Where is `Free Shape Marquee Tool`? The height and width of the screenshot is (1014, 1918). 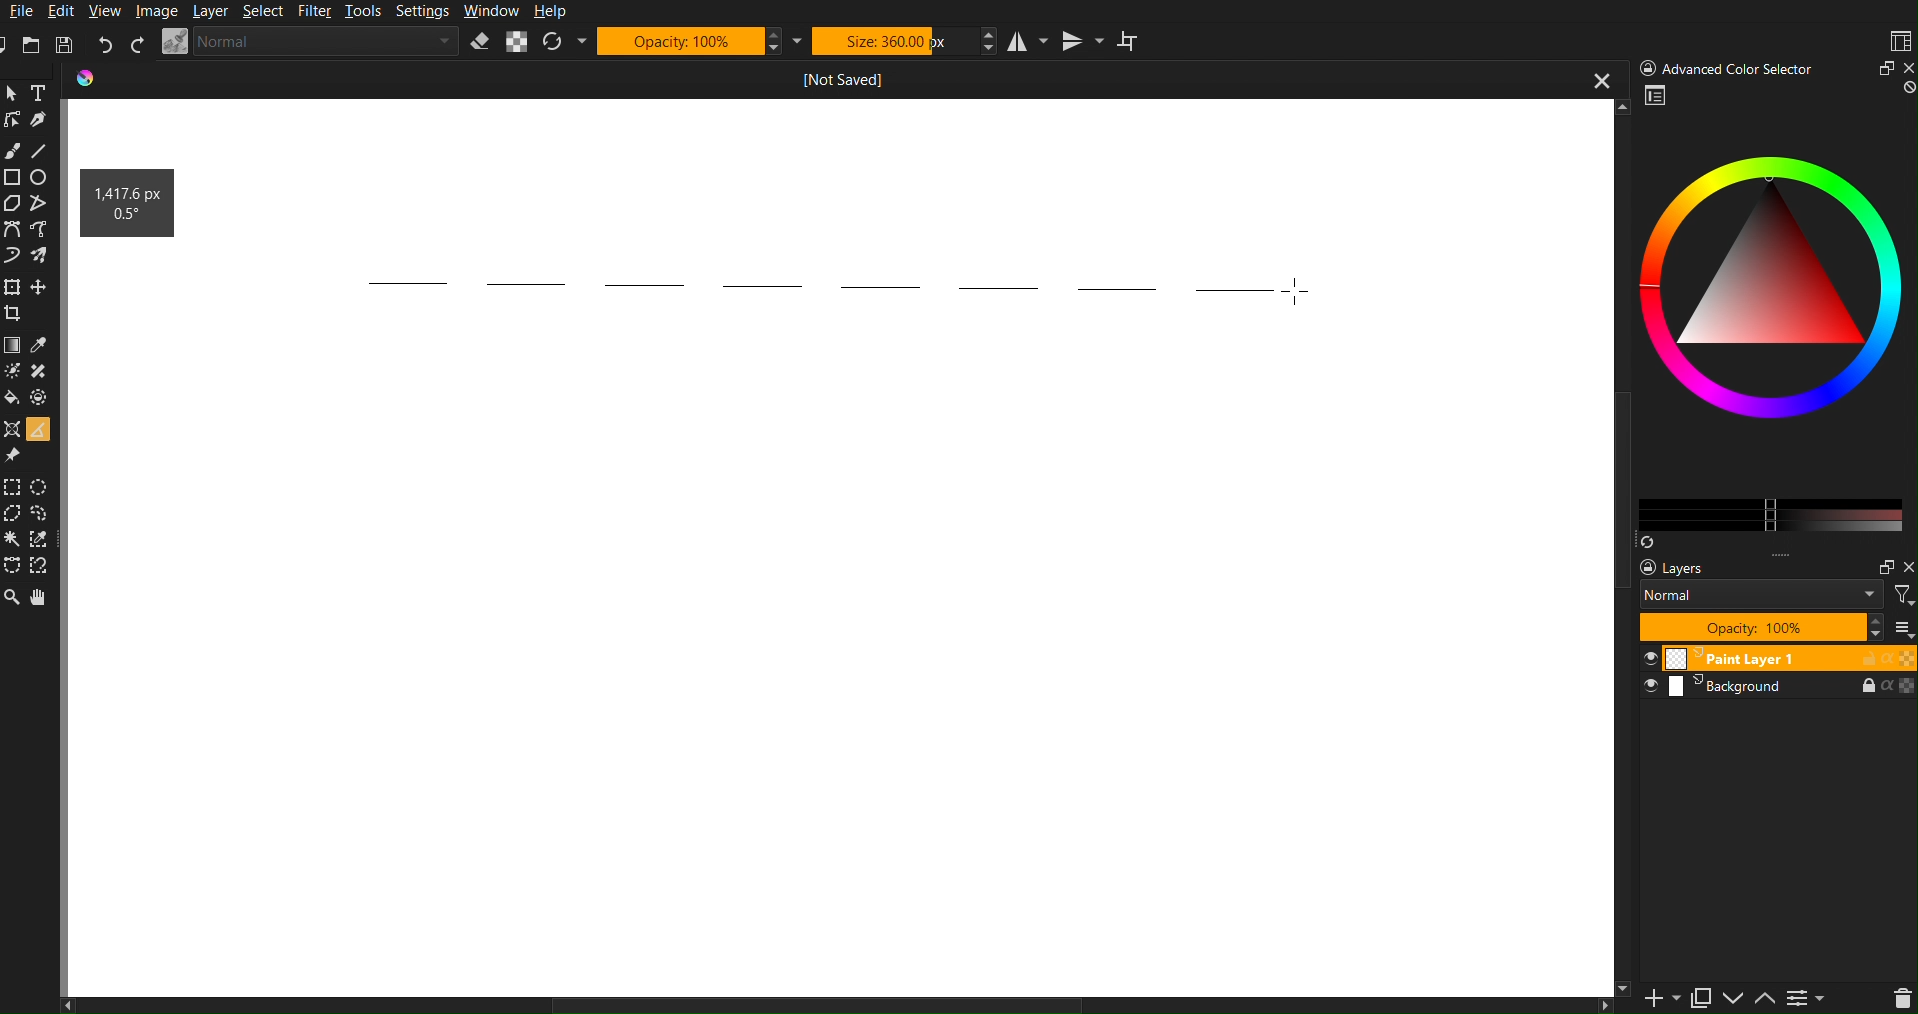 Free Shape Marquee Tool is located at coordinates (43, 514).